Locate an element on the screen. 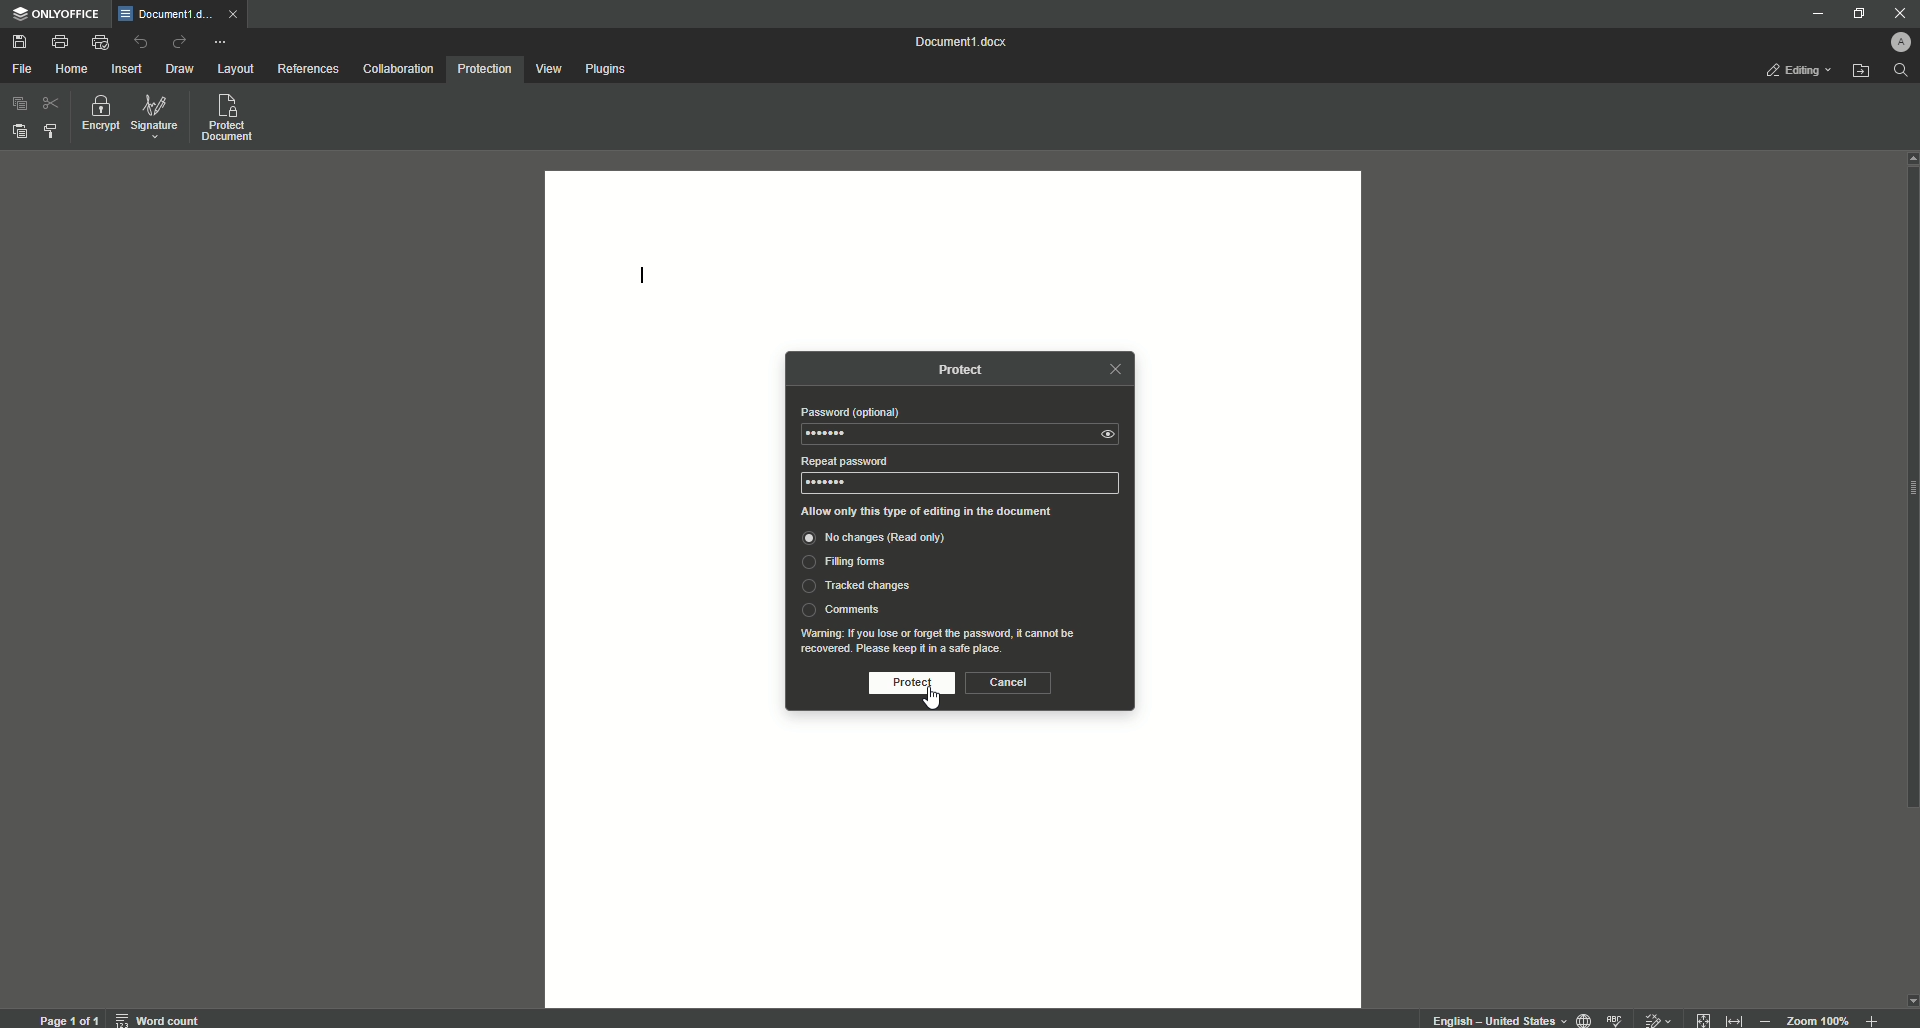 The height and width of the screenshot is (1028, 1920). Home is located at coordinates (72, 67).